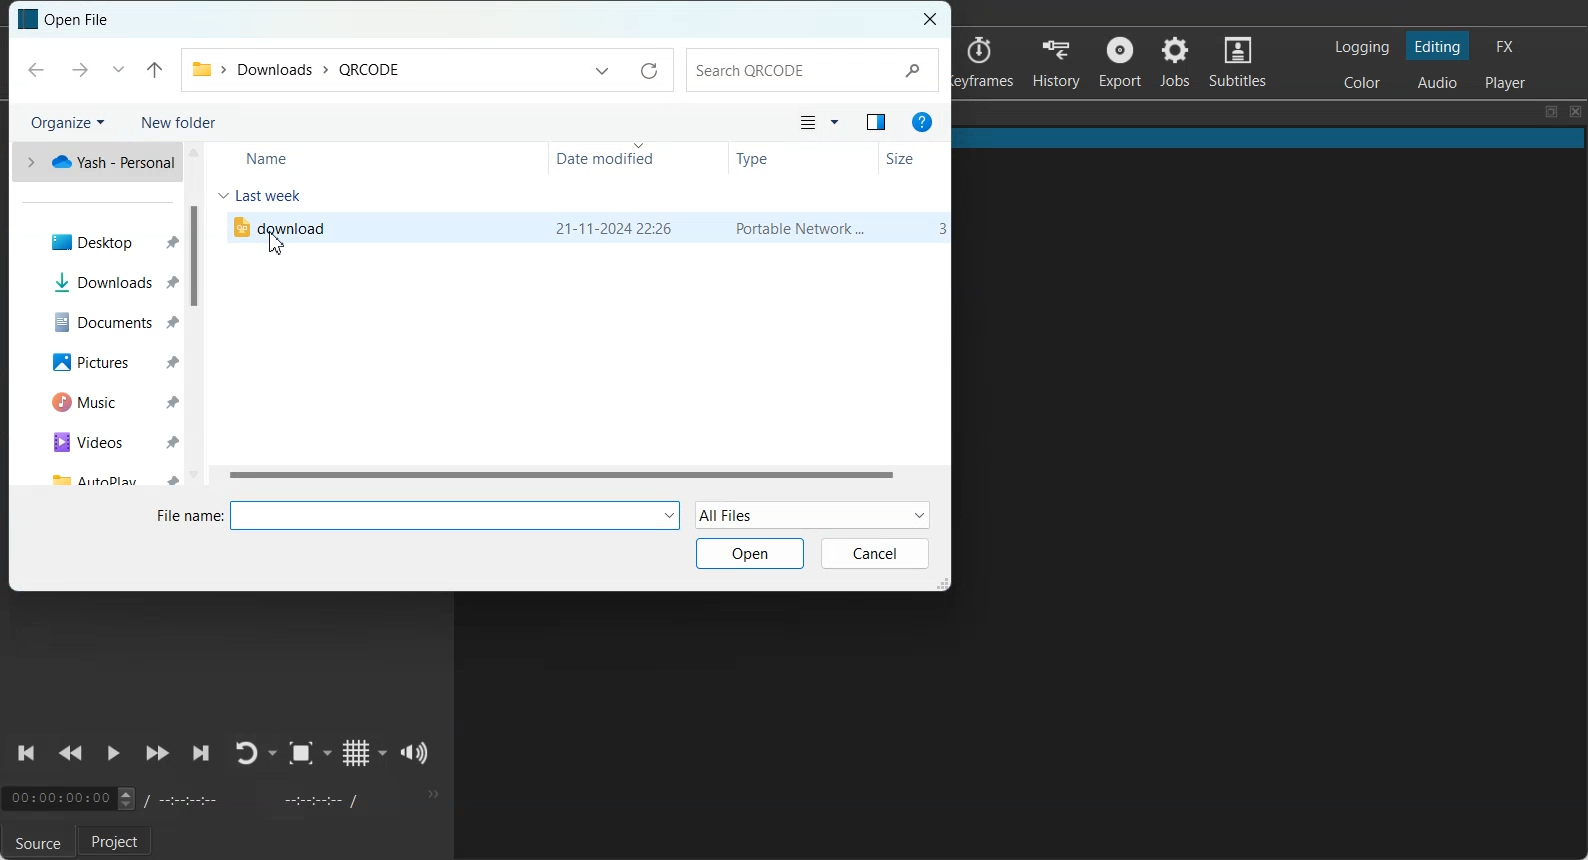 This screenshot has height=860, width=1588. I want to click on size, so click(939, 229).